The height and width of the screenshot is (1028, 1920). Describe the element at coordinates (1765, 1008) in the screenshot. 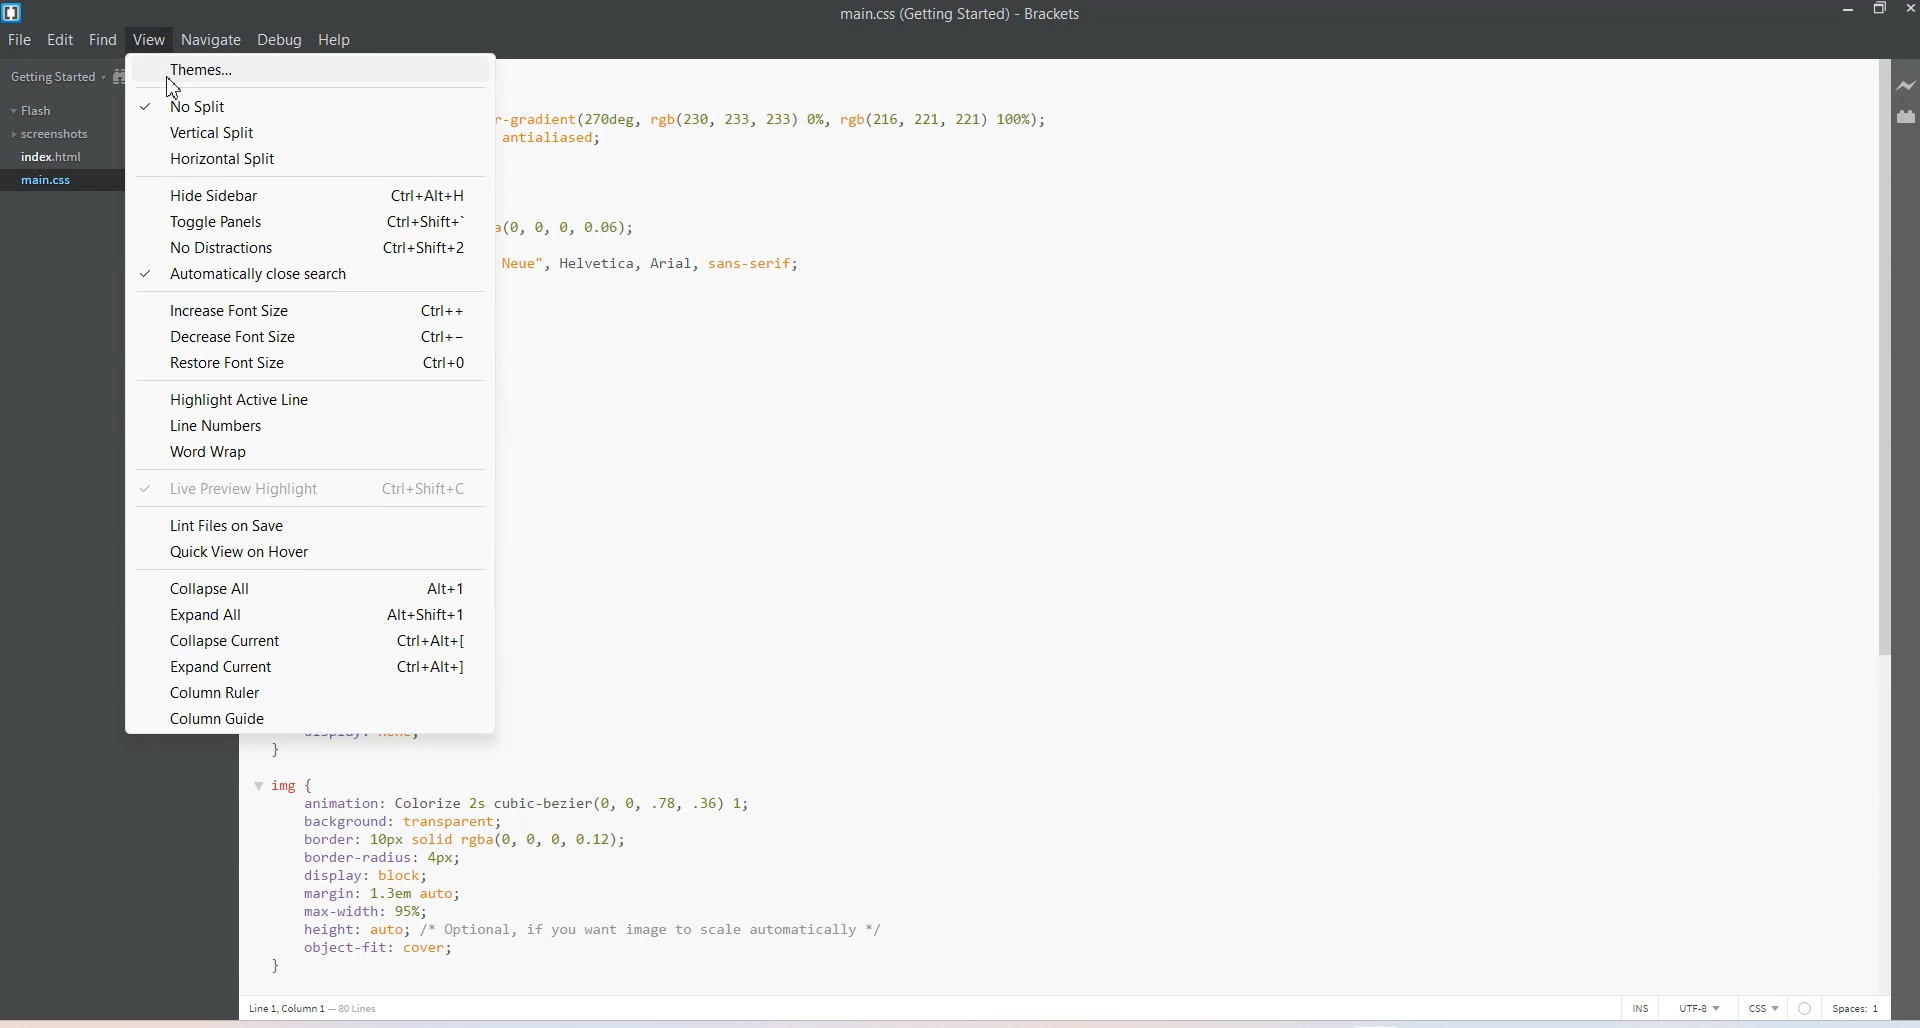

I see `CSS` at that location.